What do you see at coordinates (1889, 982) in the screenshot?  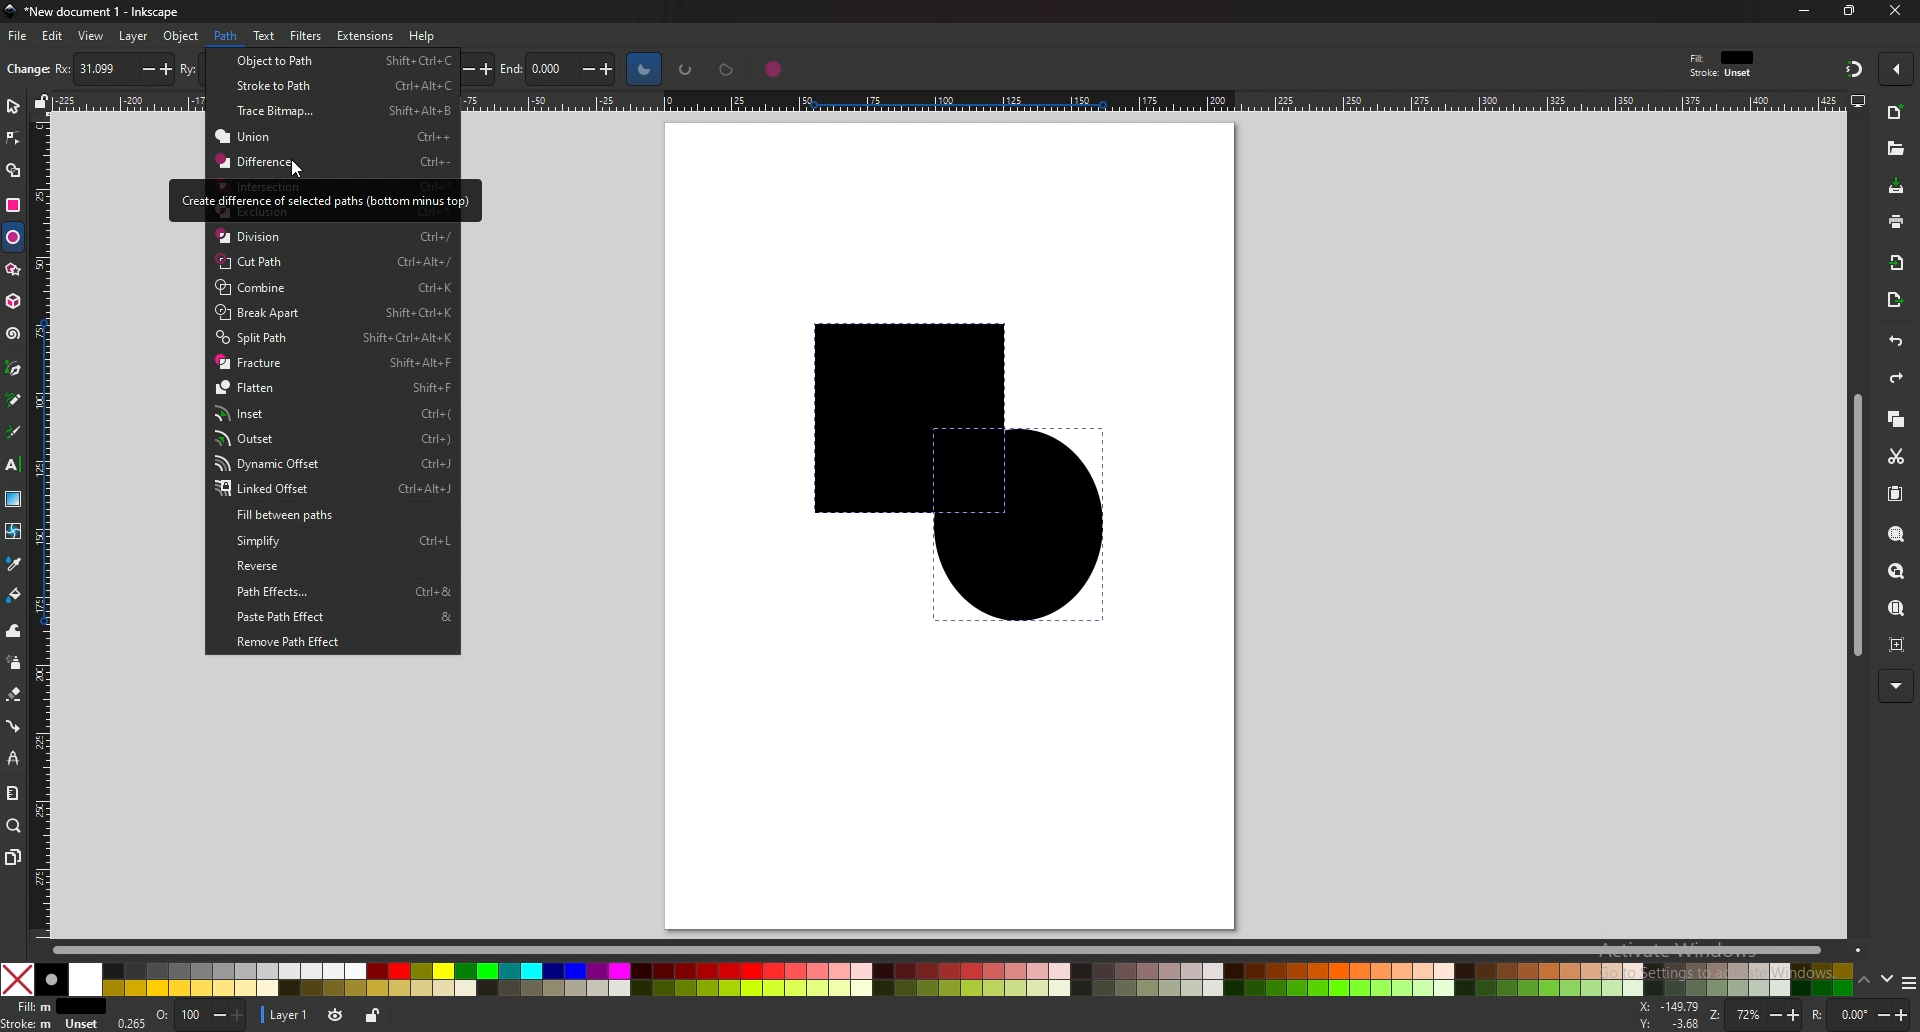 I see `down` at bounding box center [1889, 982].